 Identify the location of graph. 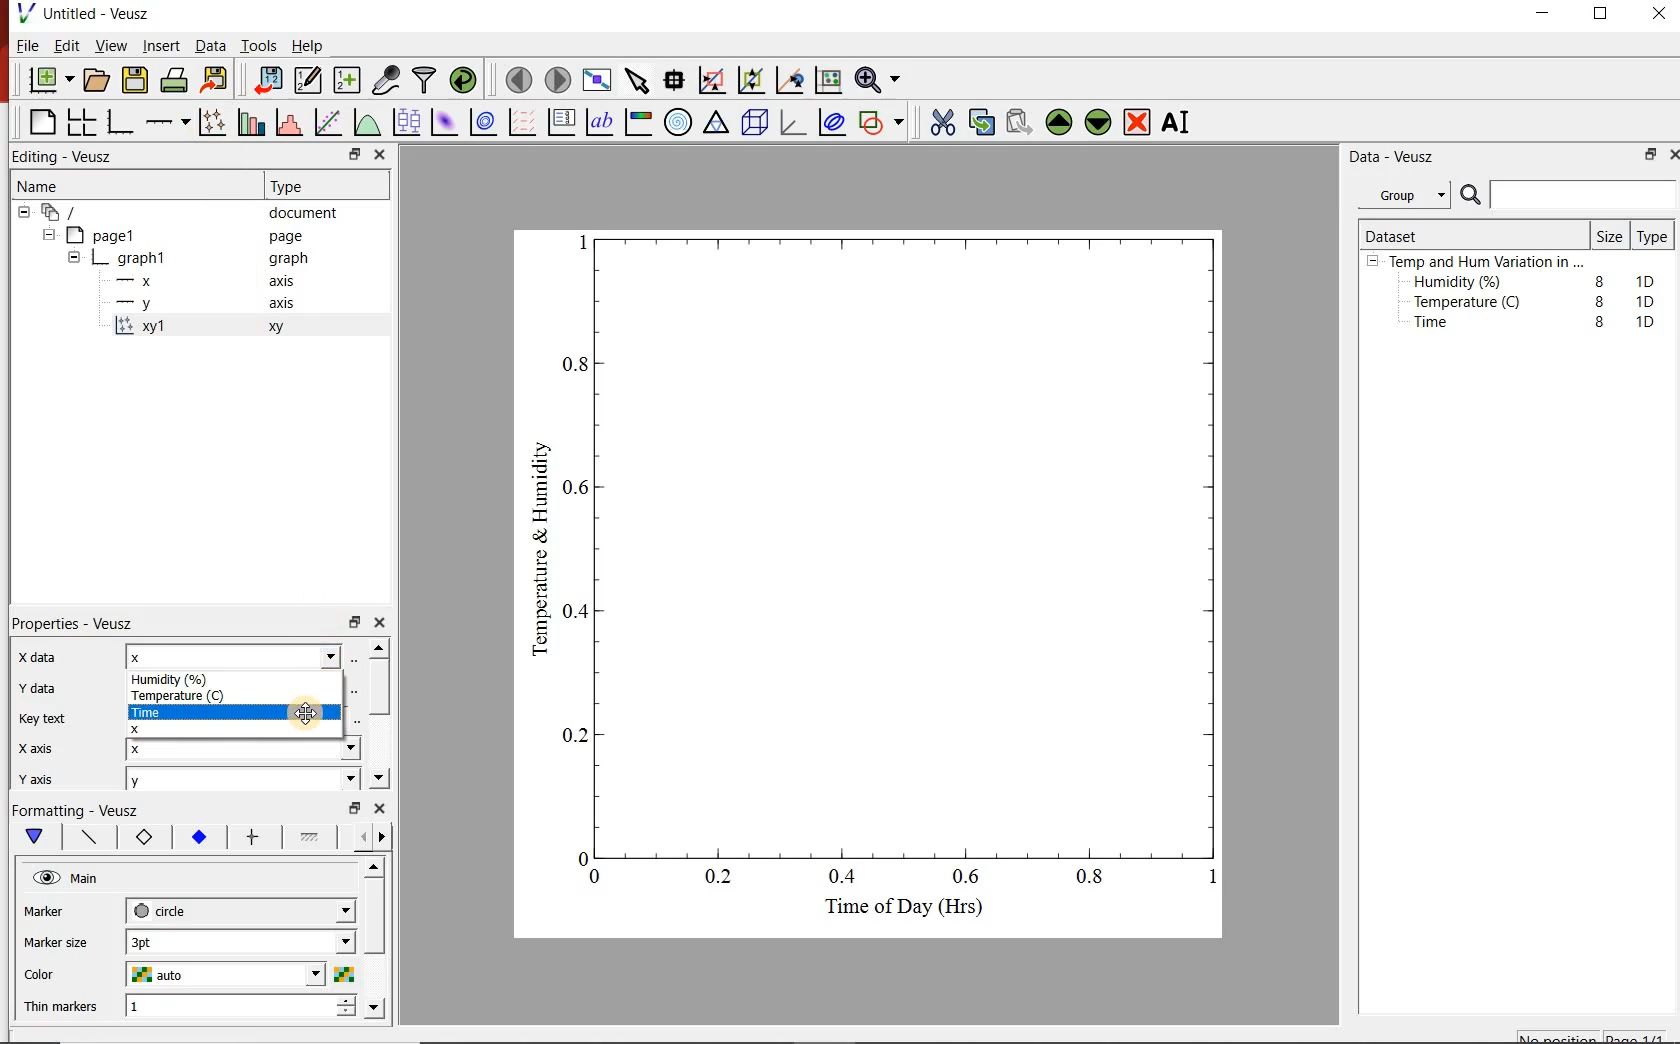
(288, 260).